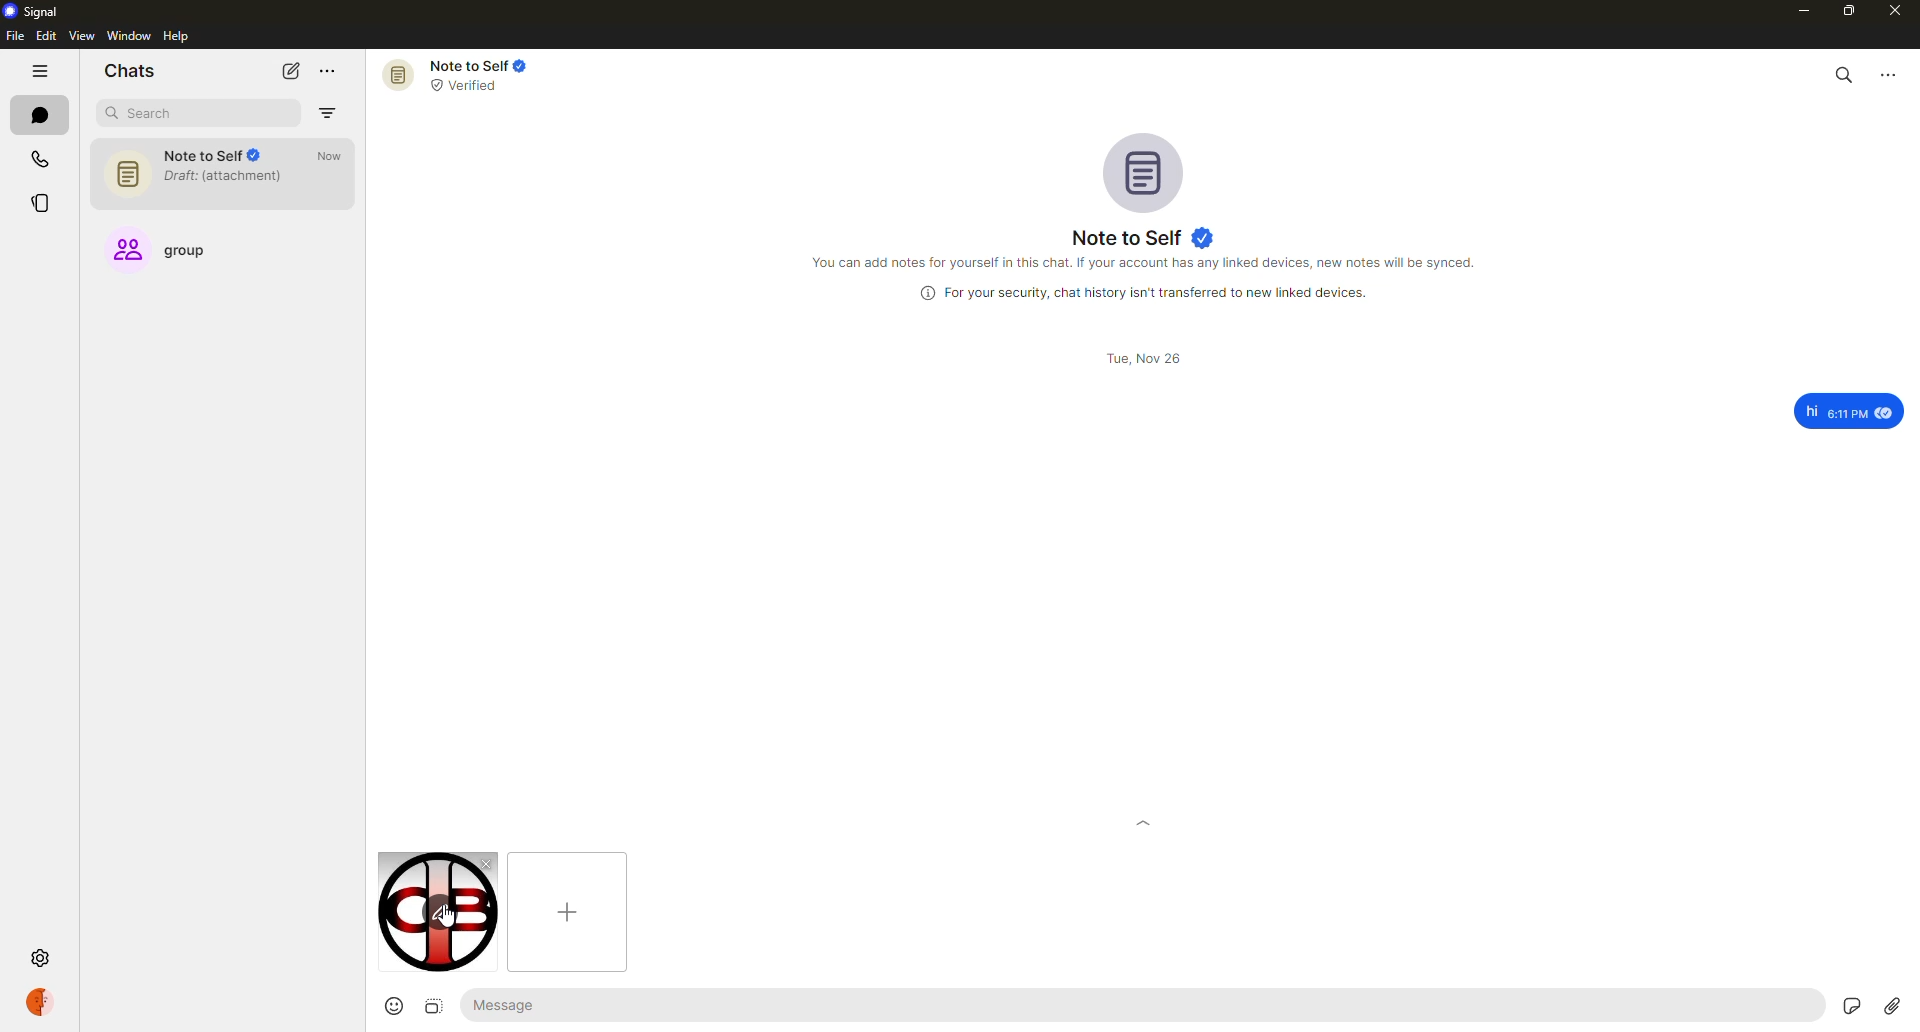  Describe the element at coordinates (1144, 170) in the screenshot. I see `profile pic` at that location.